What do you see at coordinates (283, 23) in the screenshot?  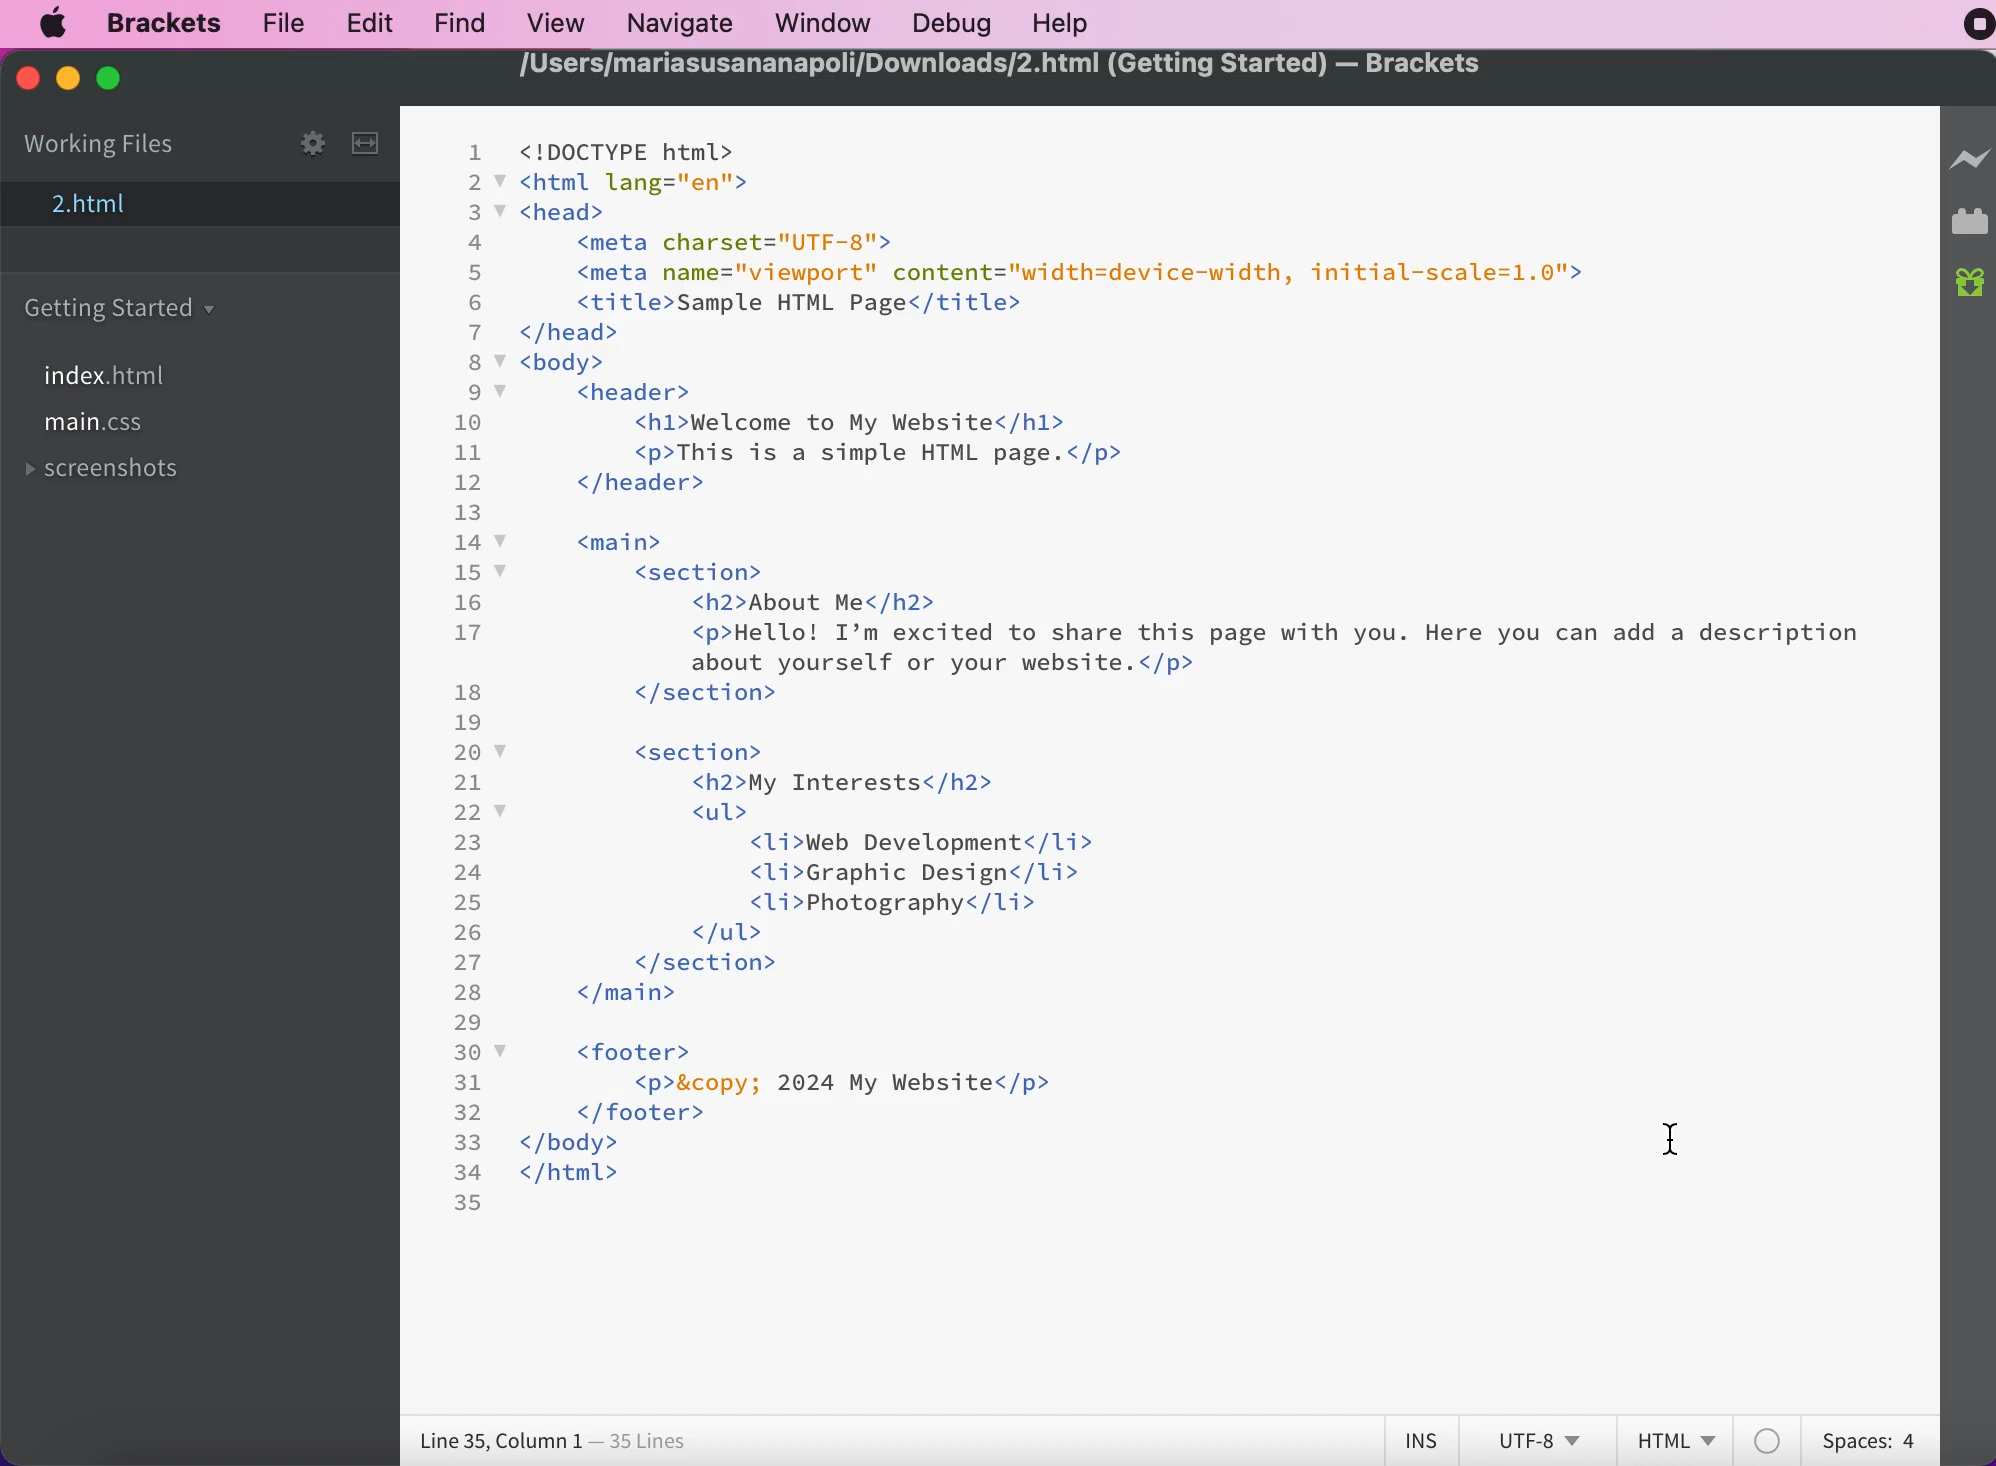 I see `file` at bounding box center [283, 23].